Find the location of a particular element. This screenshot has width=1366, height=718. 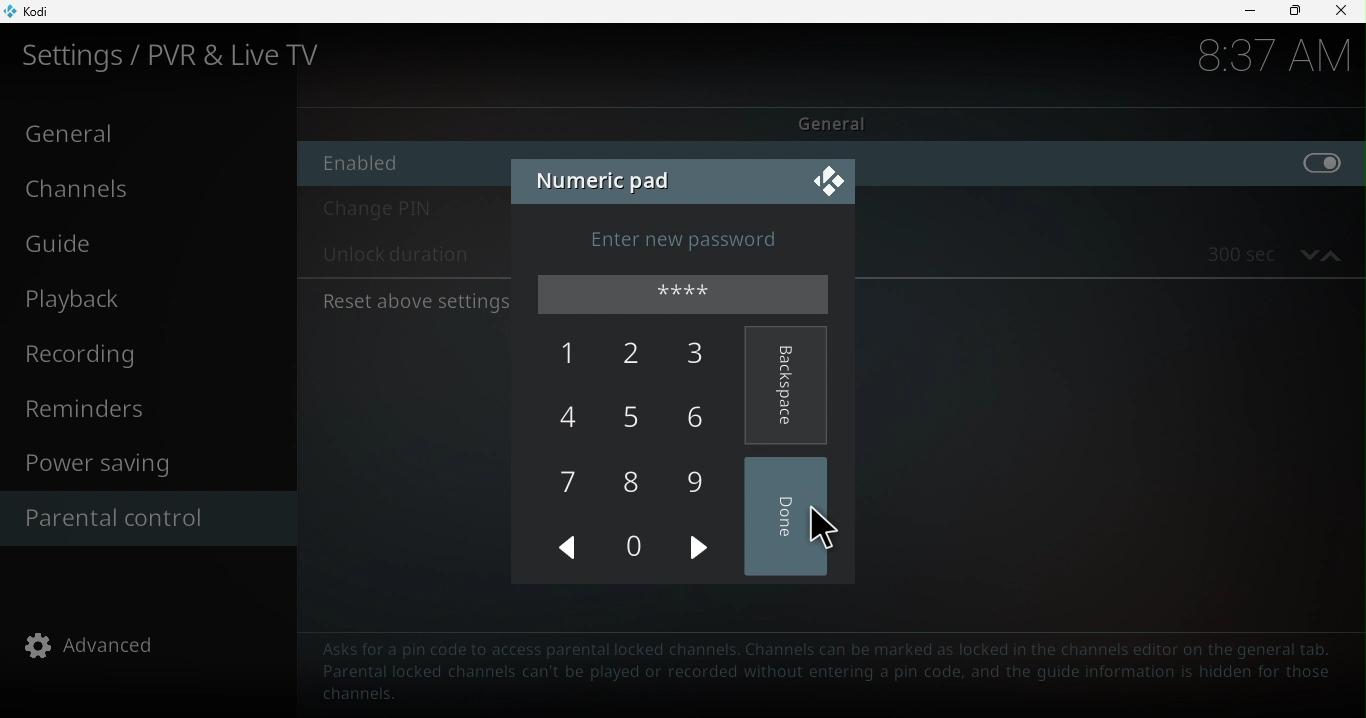

General is located at coordinates (835, 123).